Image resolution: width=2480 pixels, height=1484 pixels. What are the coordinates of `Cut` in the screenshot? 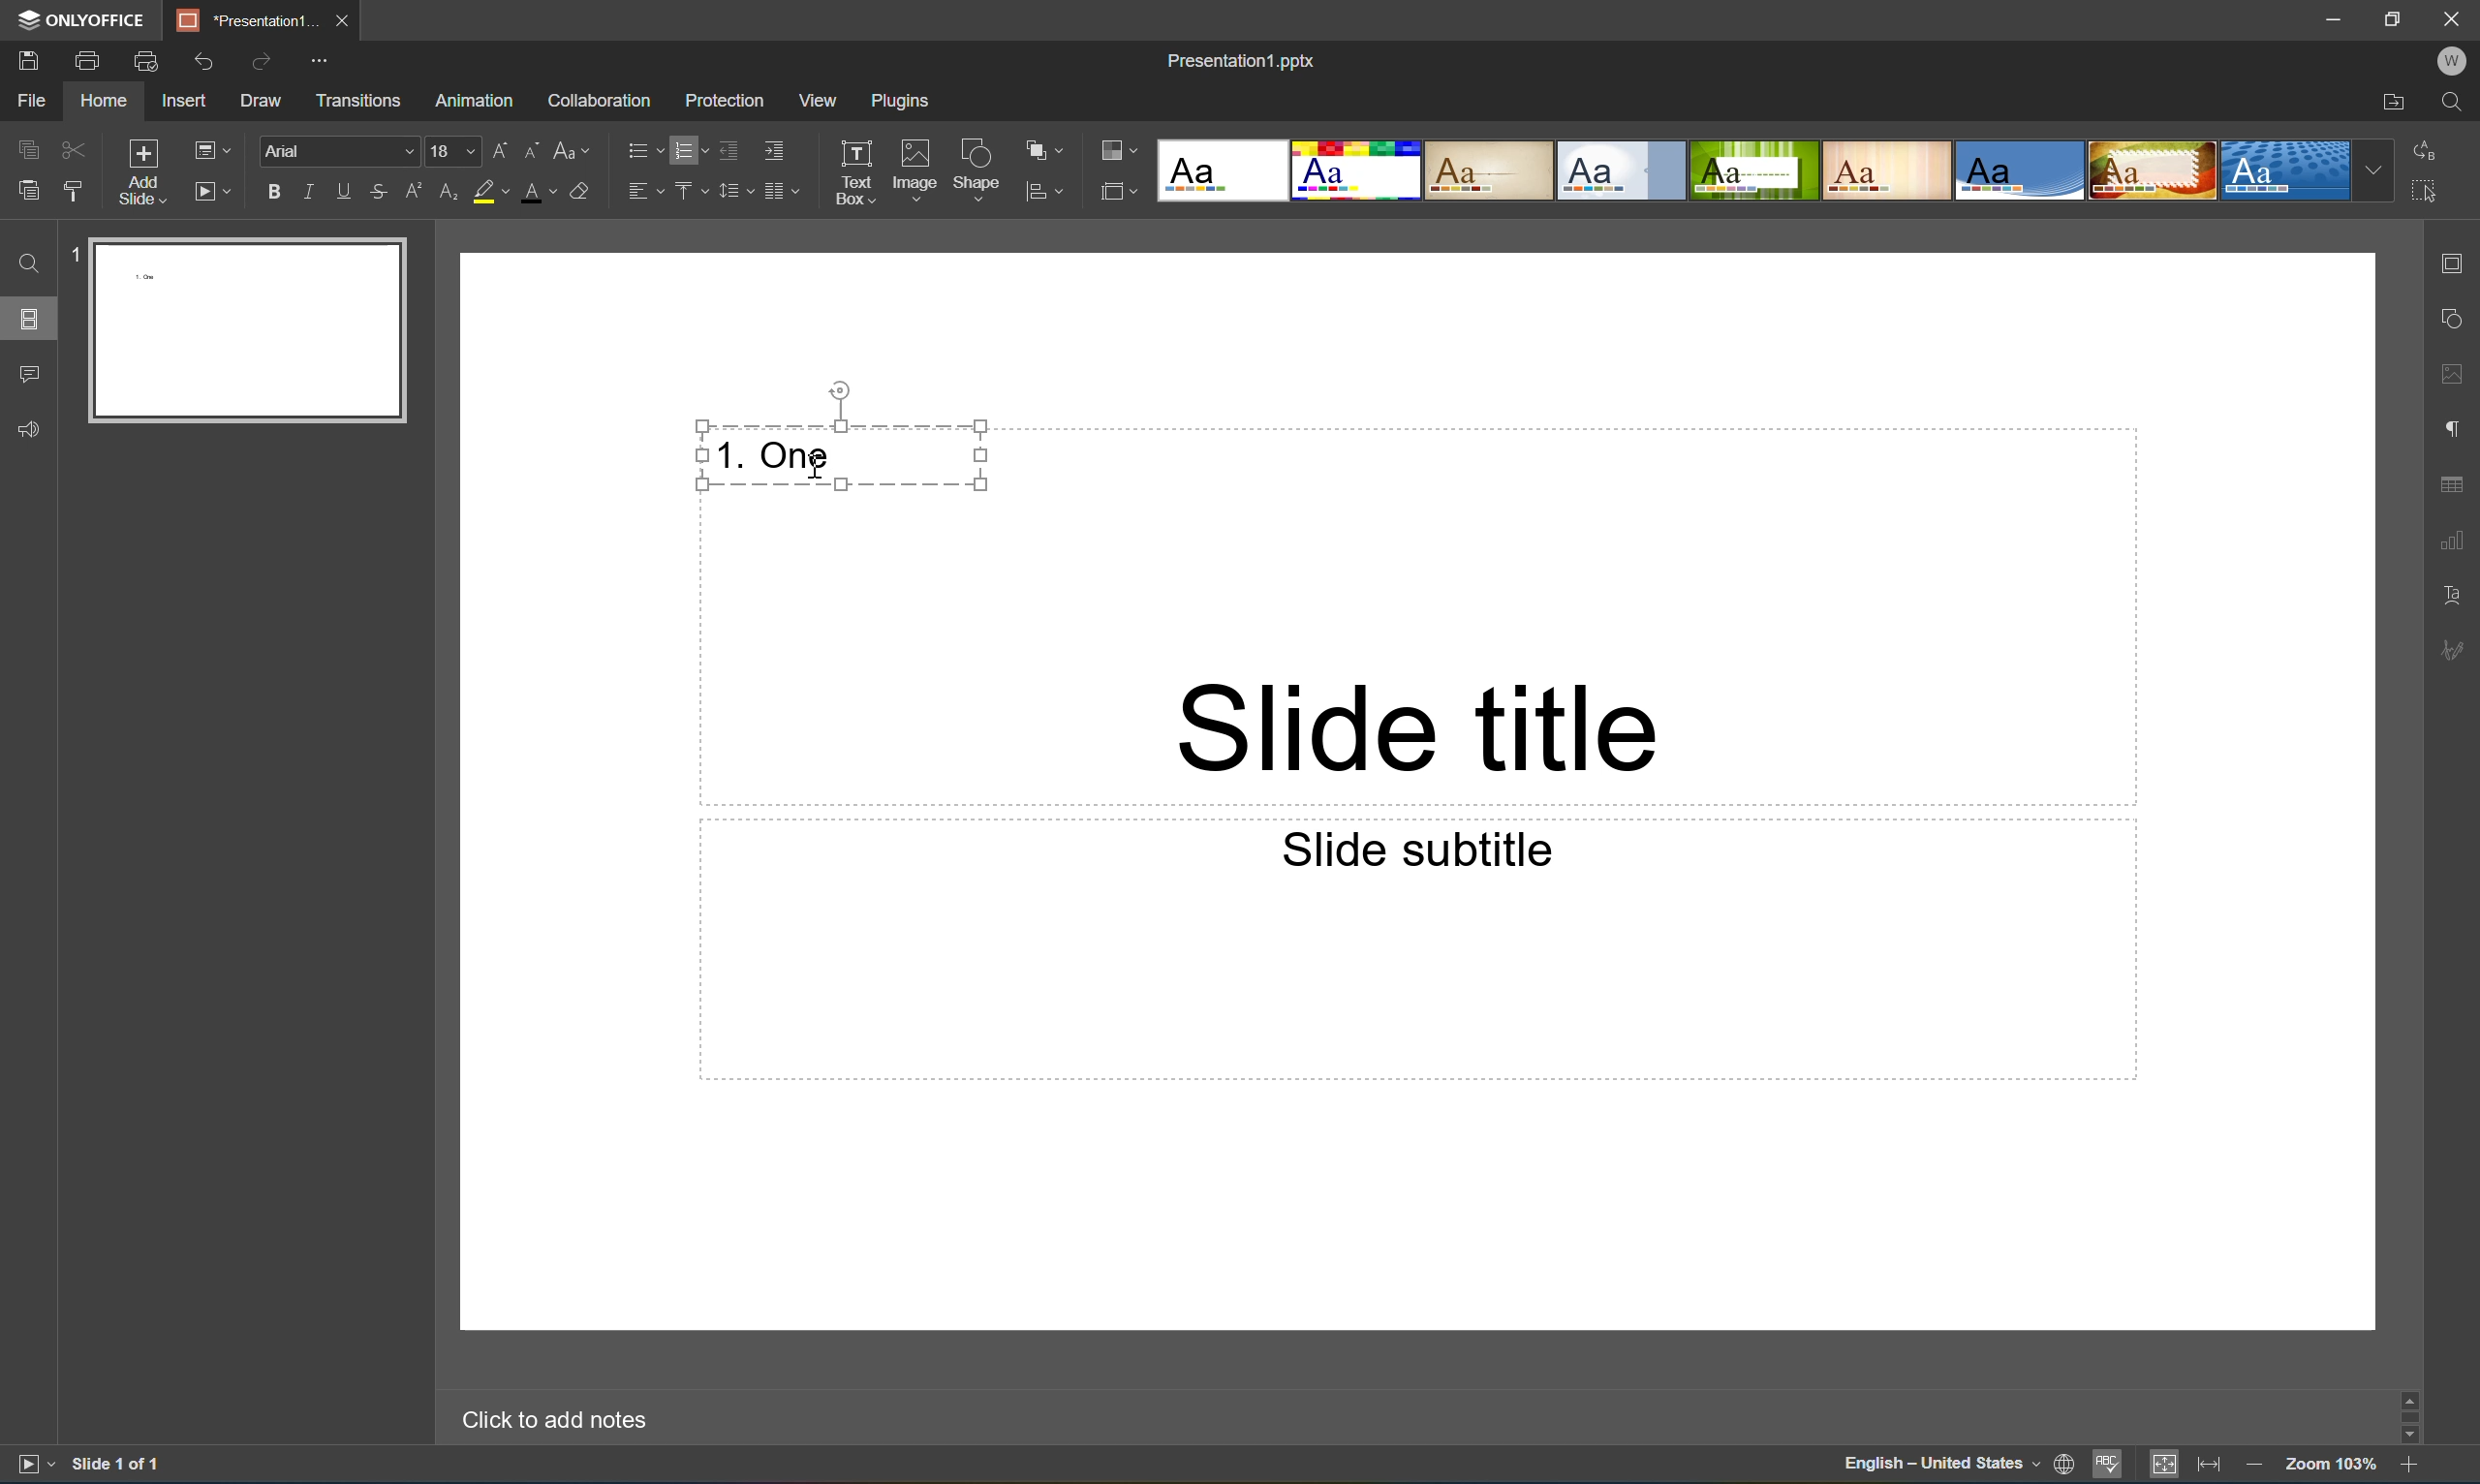 It's located at (72, 144).